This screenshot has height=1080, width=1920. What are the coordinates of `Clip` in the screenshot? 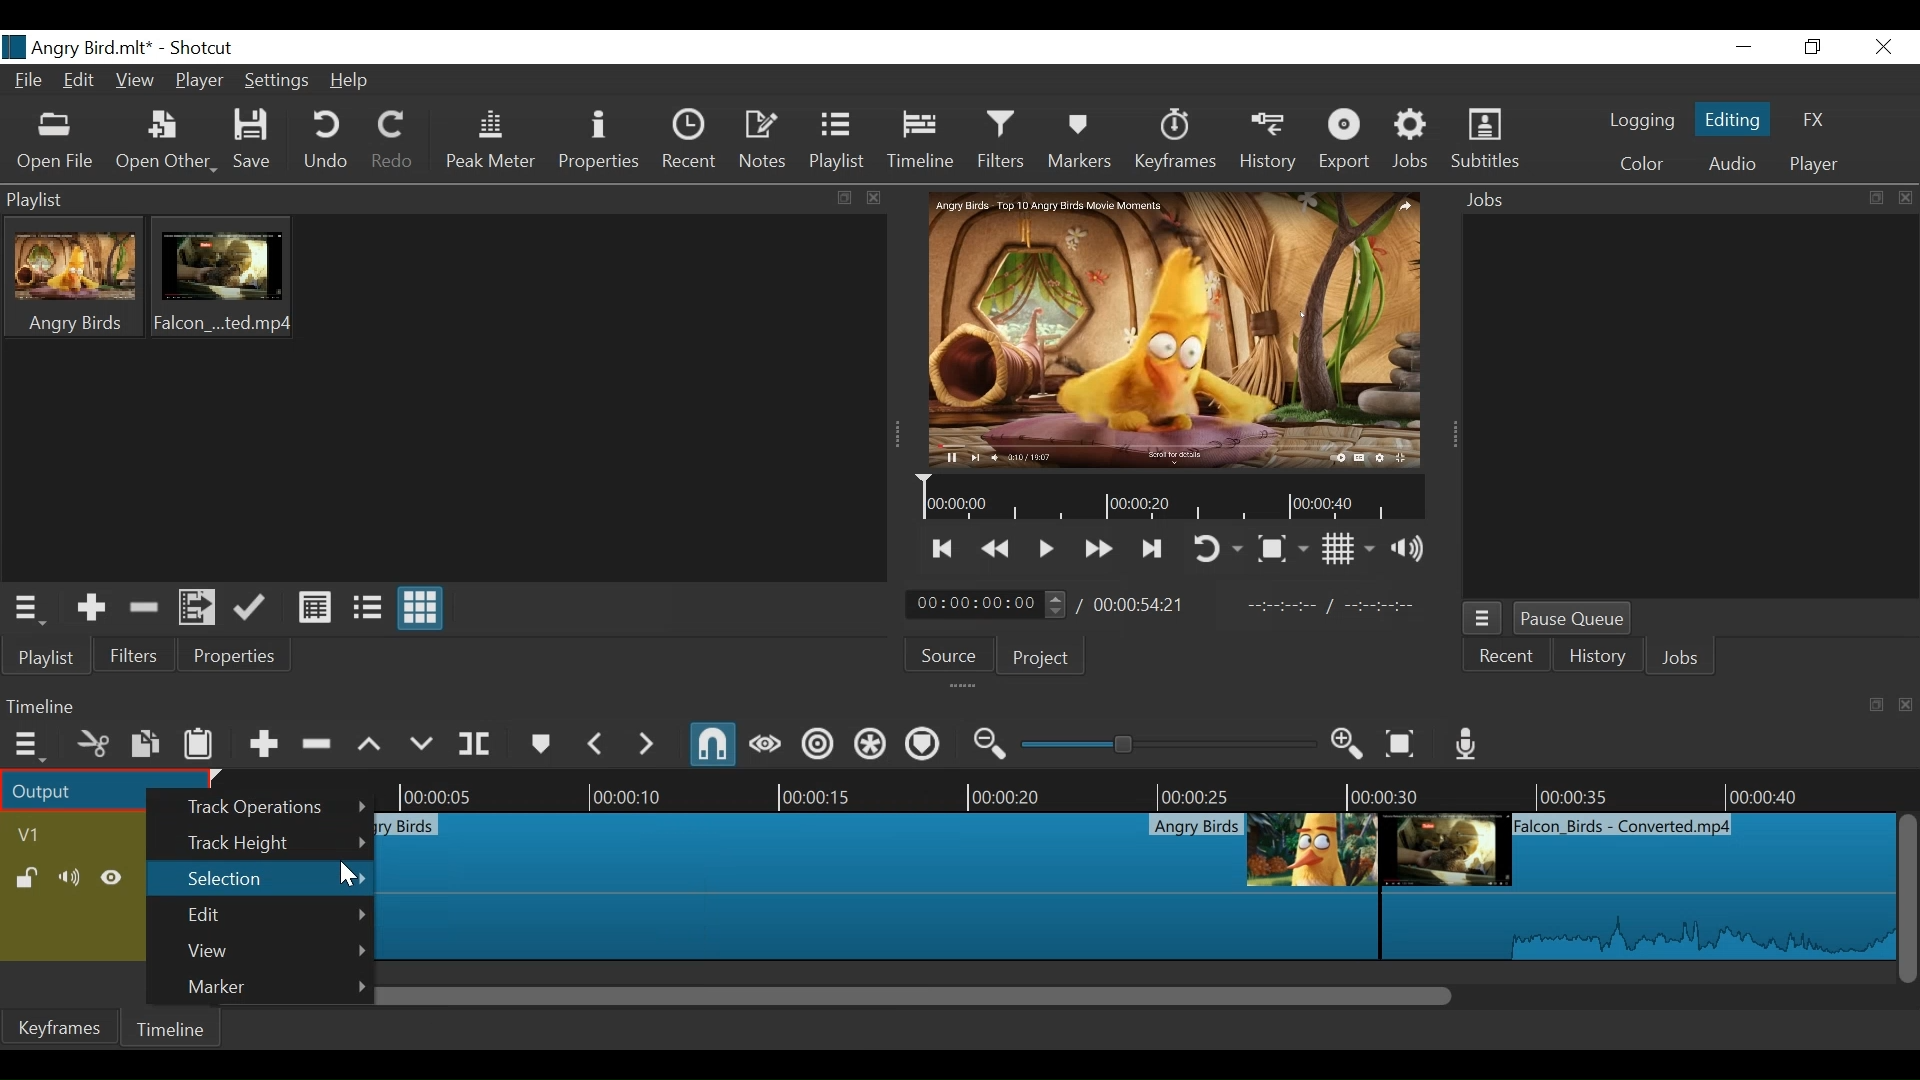 It's located at (75, 275).